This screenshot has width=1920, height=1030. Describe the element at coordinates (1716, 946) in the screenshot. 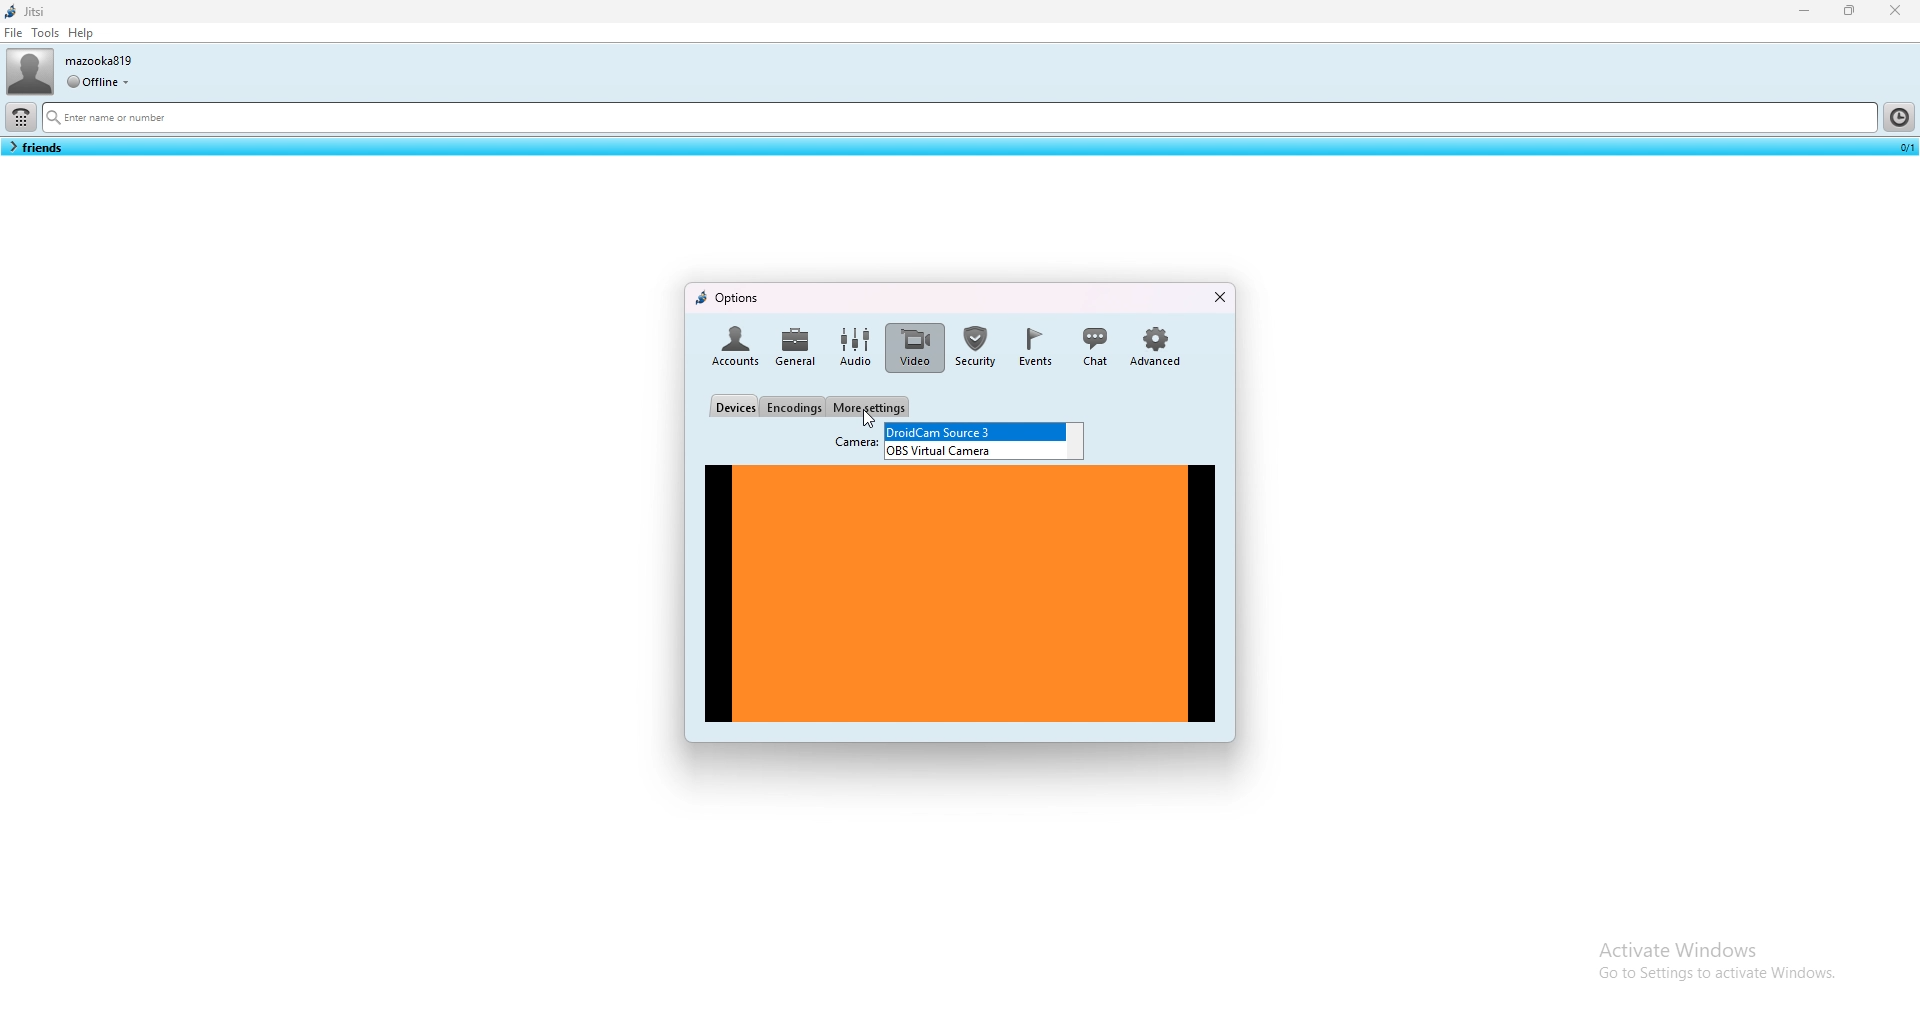

I see `Activate windows` at that location.